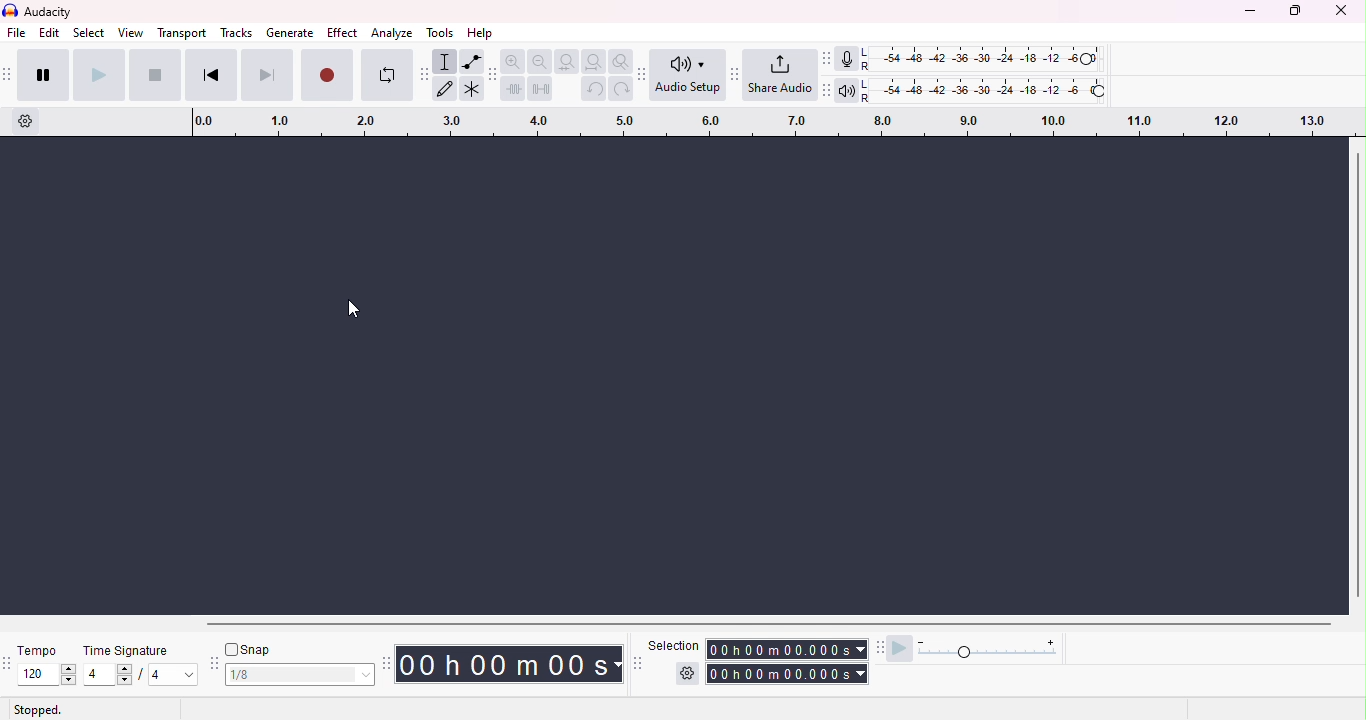 This screenshot has width=1366, height=720. Describe the element at coordinates (780, 75) in the screenshot. I see `share audio` at that location.